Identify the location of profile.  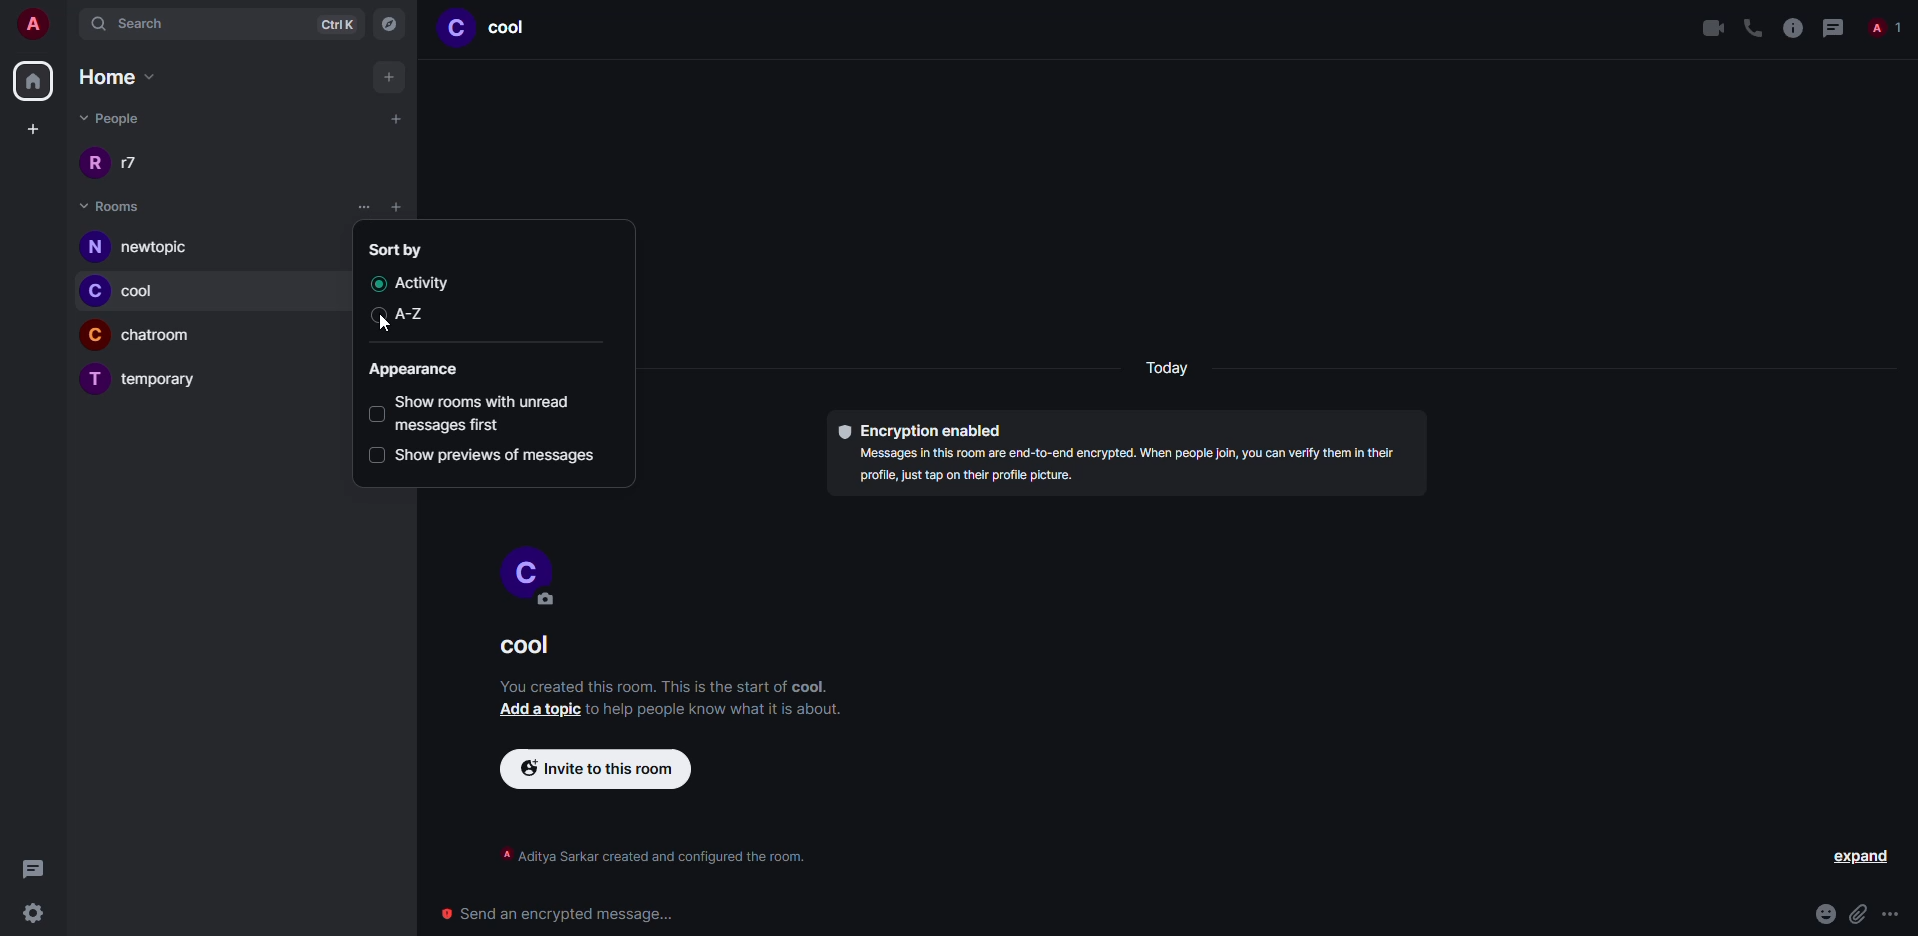
(456, 29).